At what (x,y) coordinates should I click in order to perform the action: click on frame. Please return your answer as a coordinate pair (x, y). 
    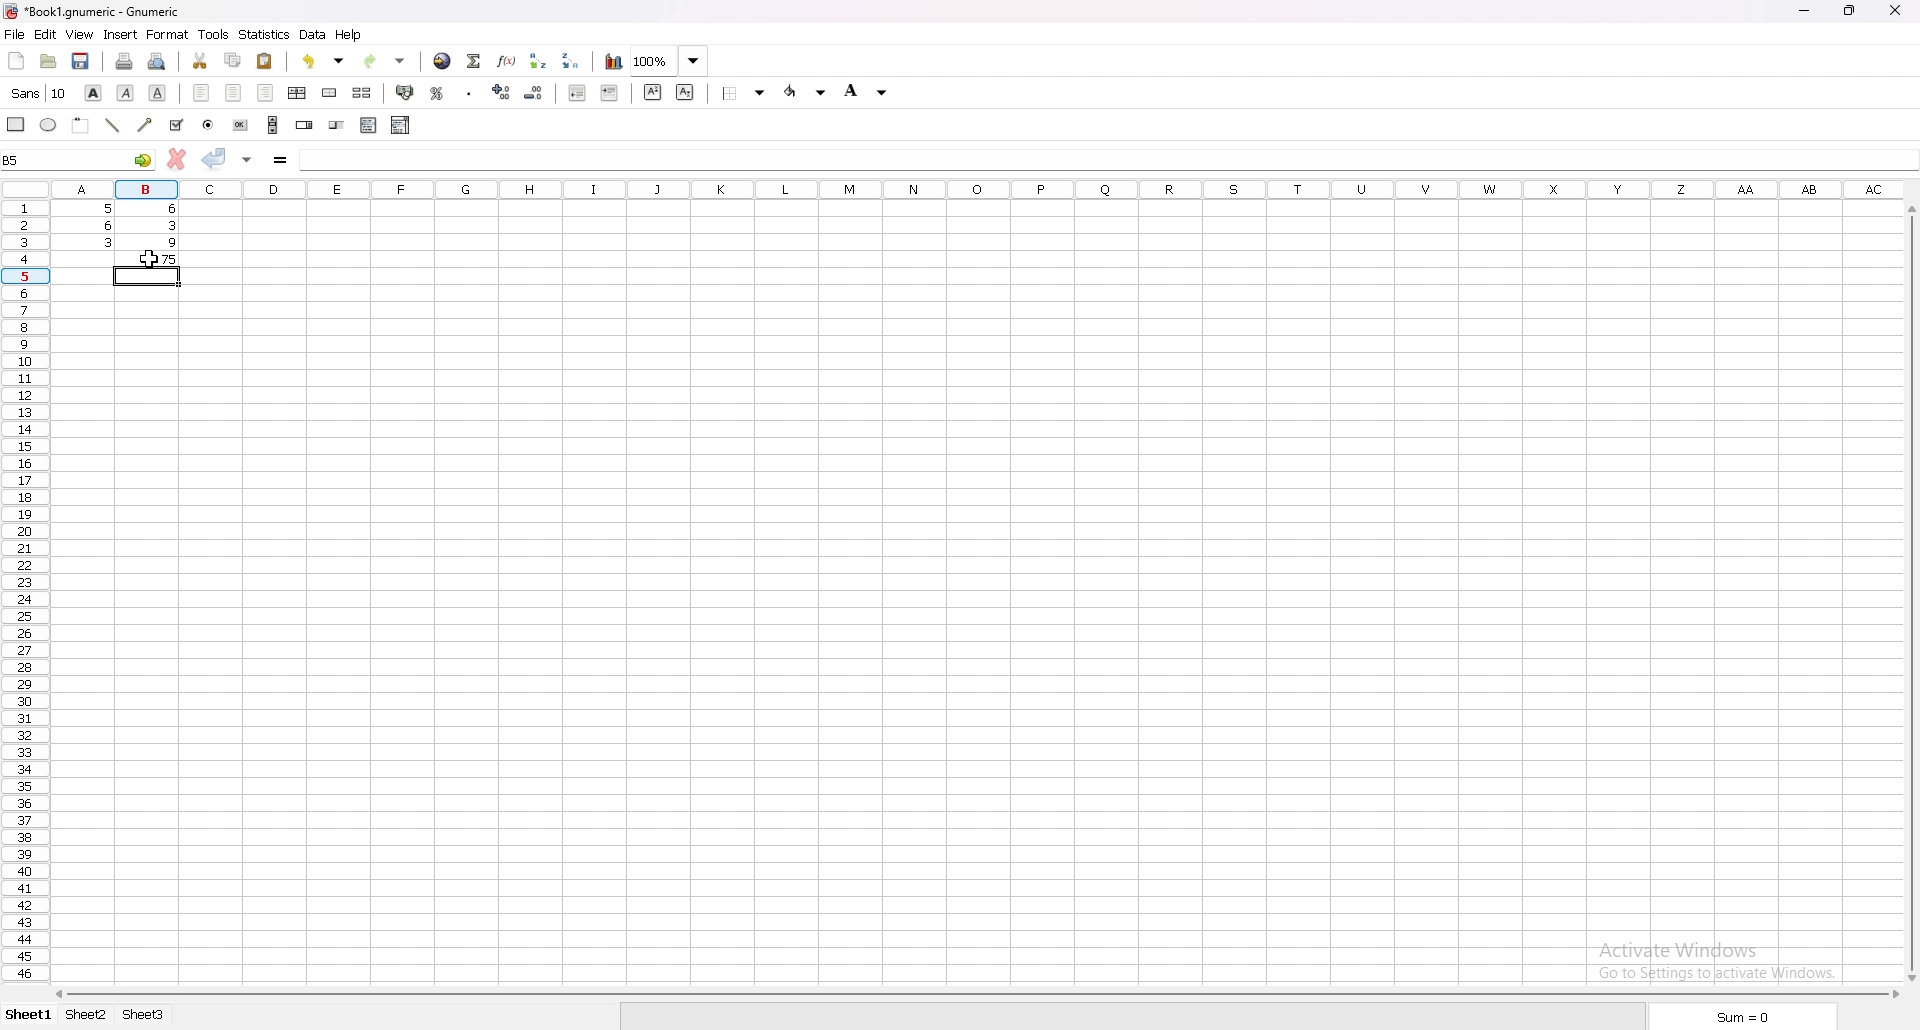
    Looking at the image, I should click on (80, 126).